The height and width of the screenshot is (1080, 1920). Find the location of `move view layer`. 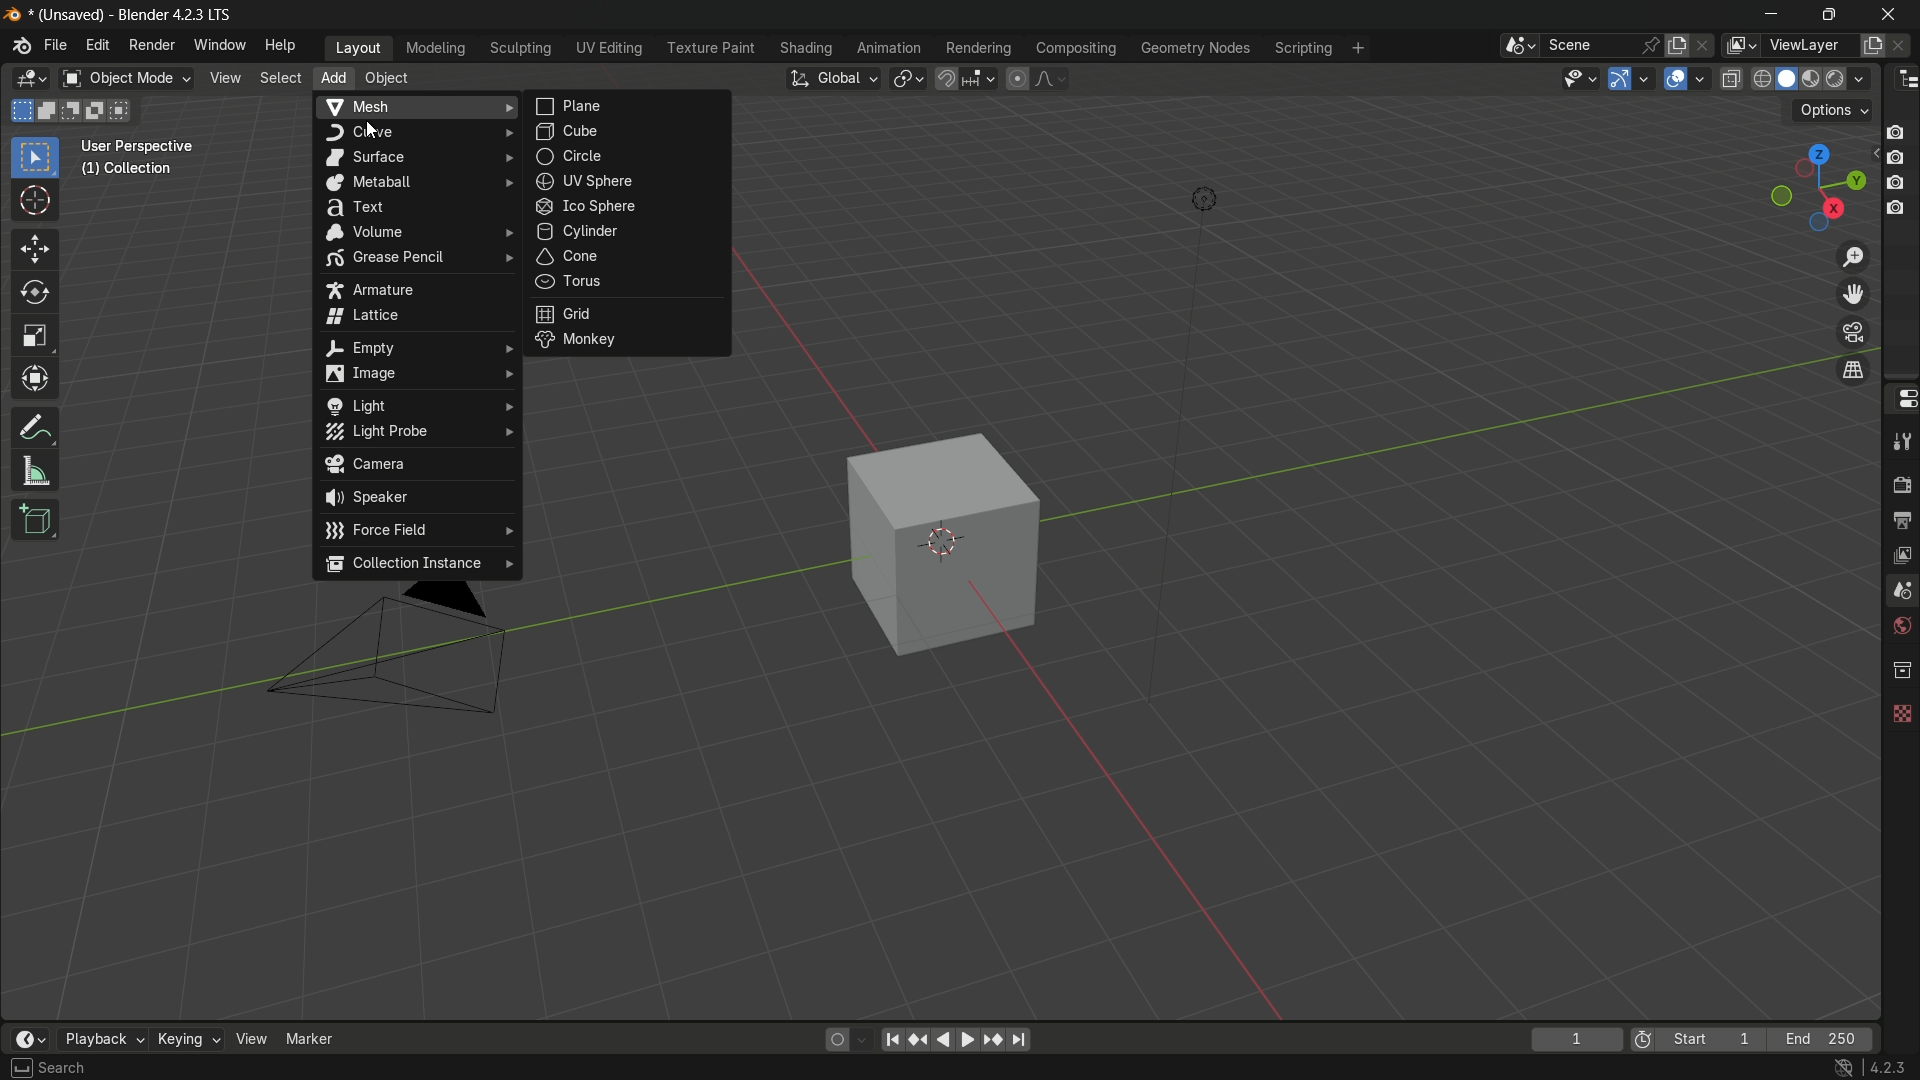

move view layer is located at coordinates (1854, 295).